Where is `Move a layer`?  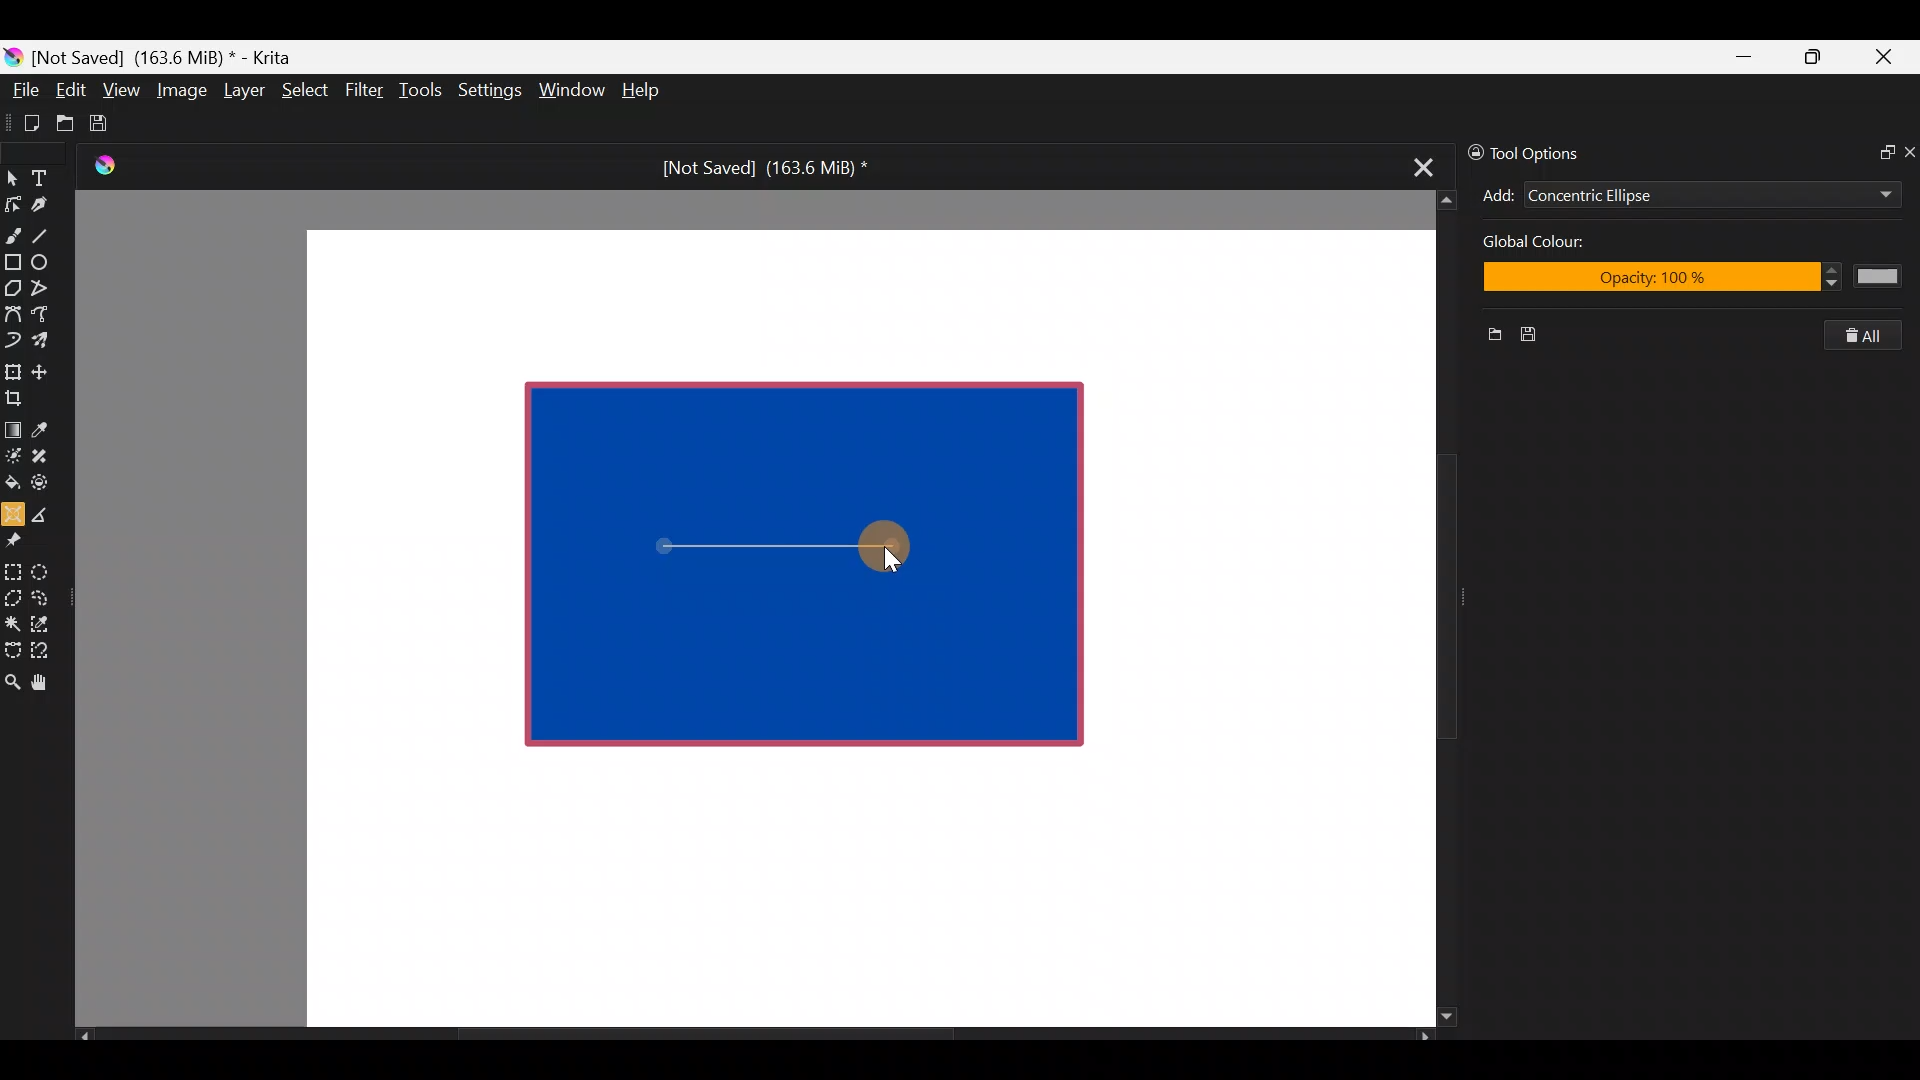
Move a layer is located at coordinates (46, 369).